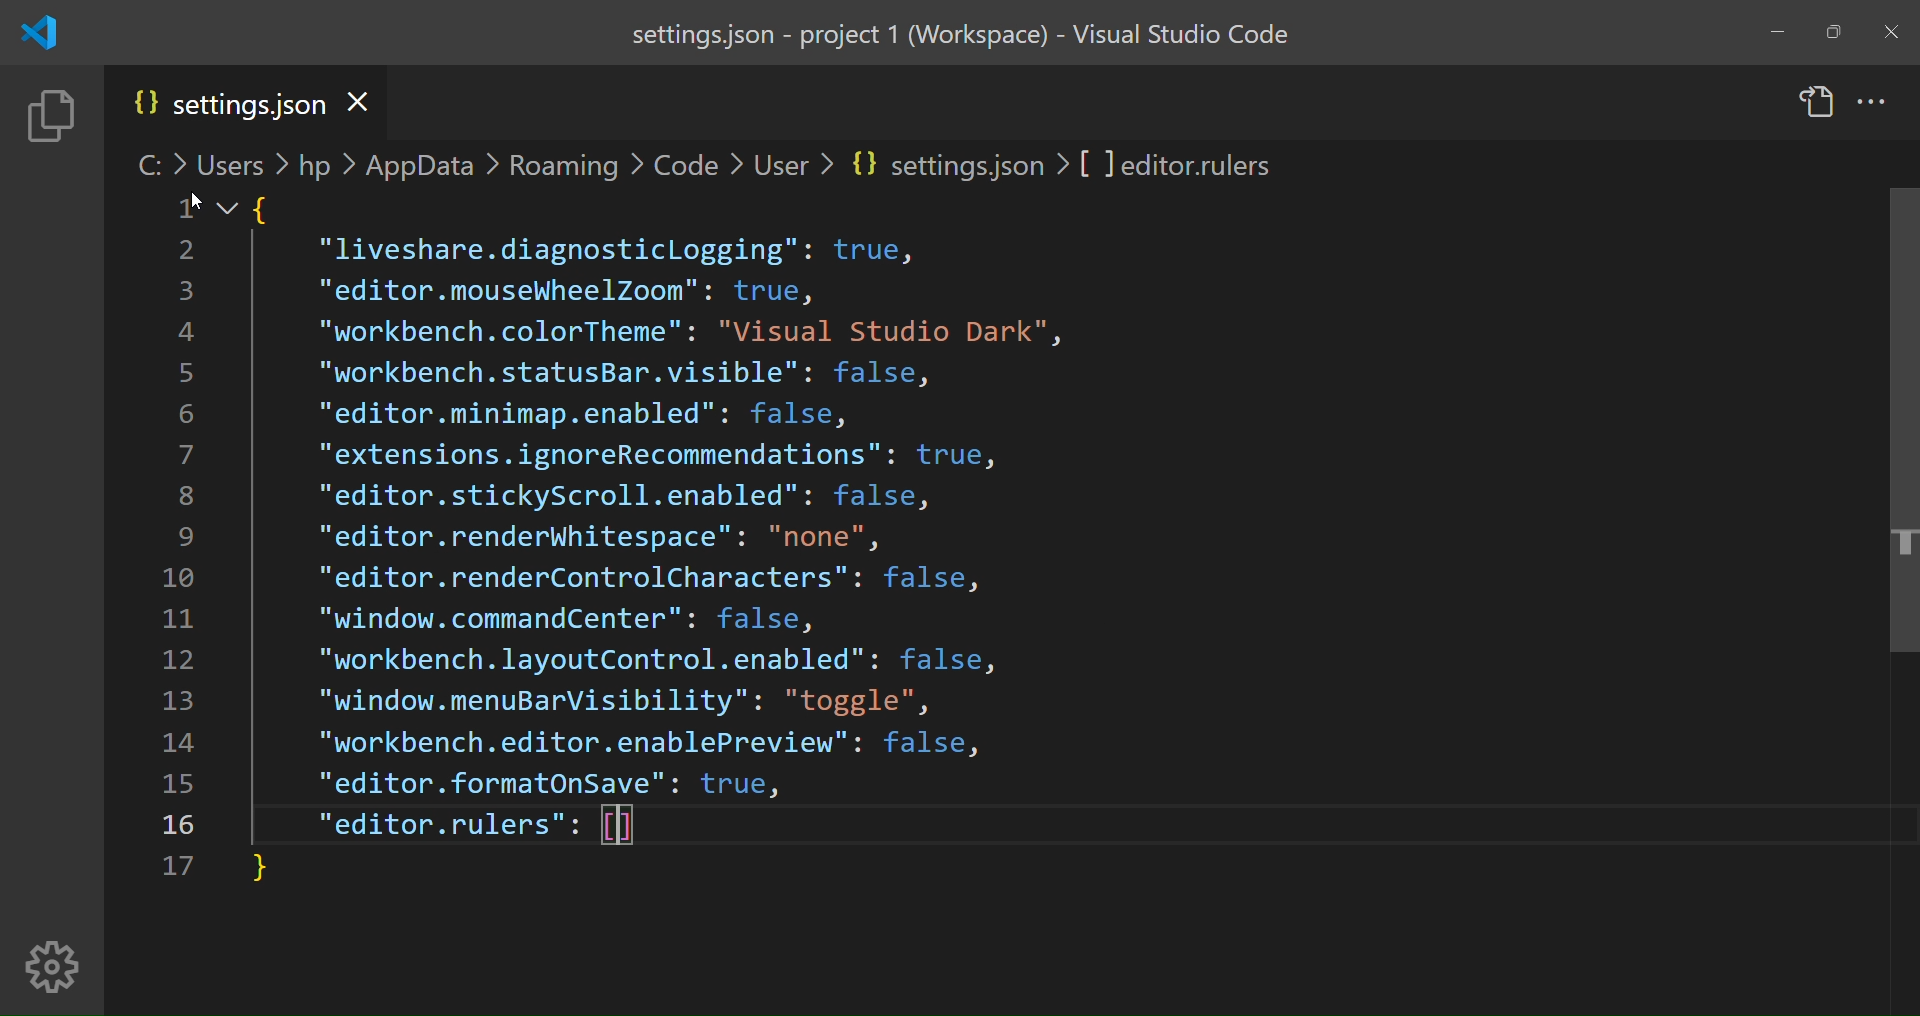 Image resolution: width=1920 pixels, height=1016 pixels. I want to click on explorer, so click(48, 118).